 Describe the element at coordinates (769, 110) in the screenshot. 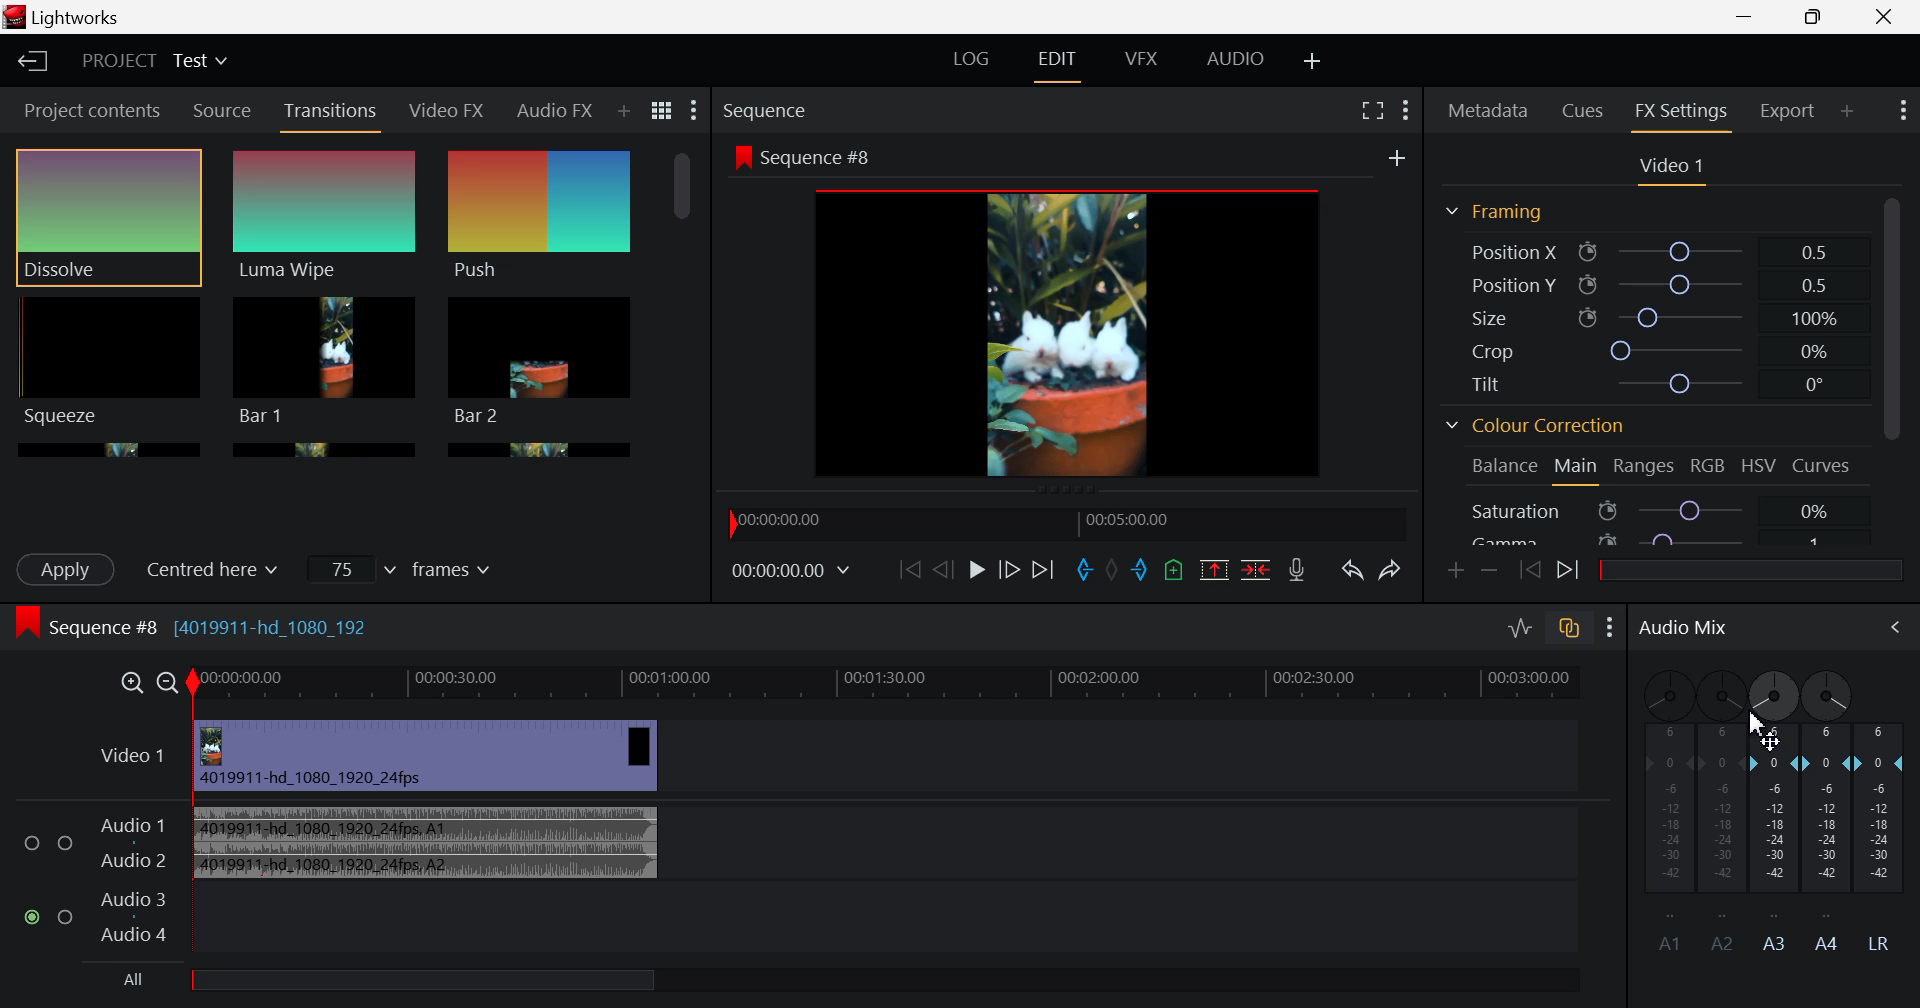

I see `Sequence Preview Section` at that location.